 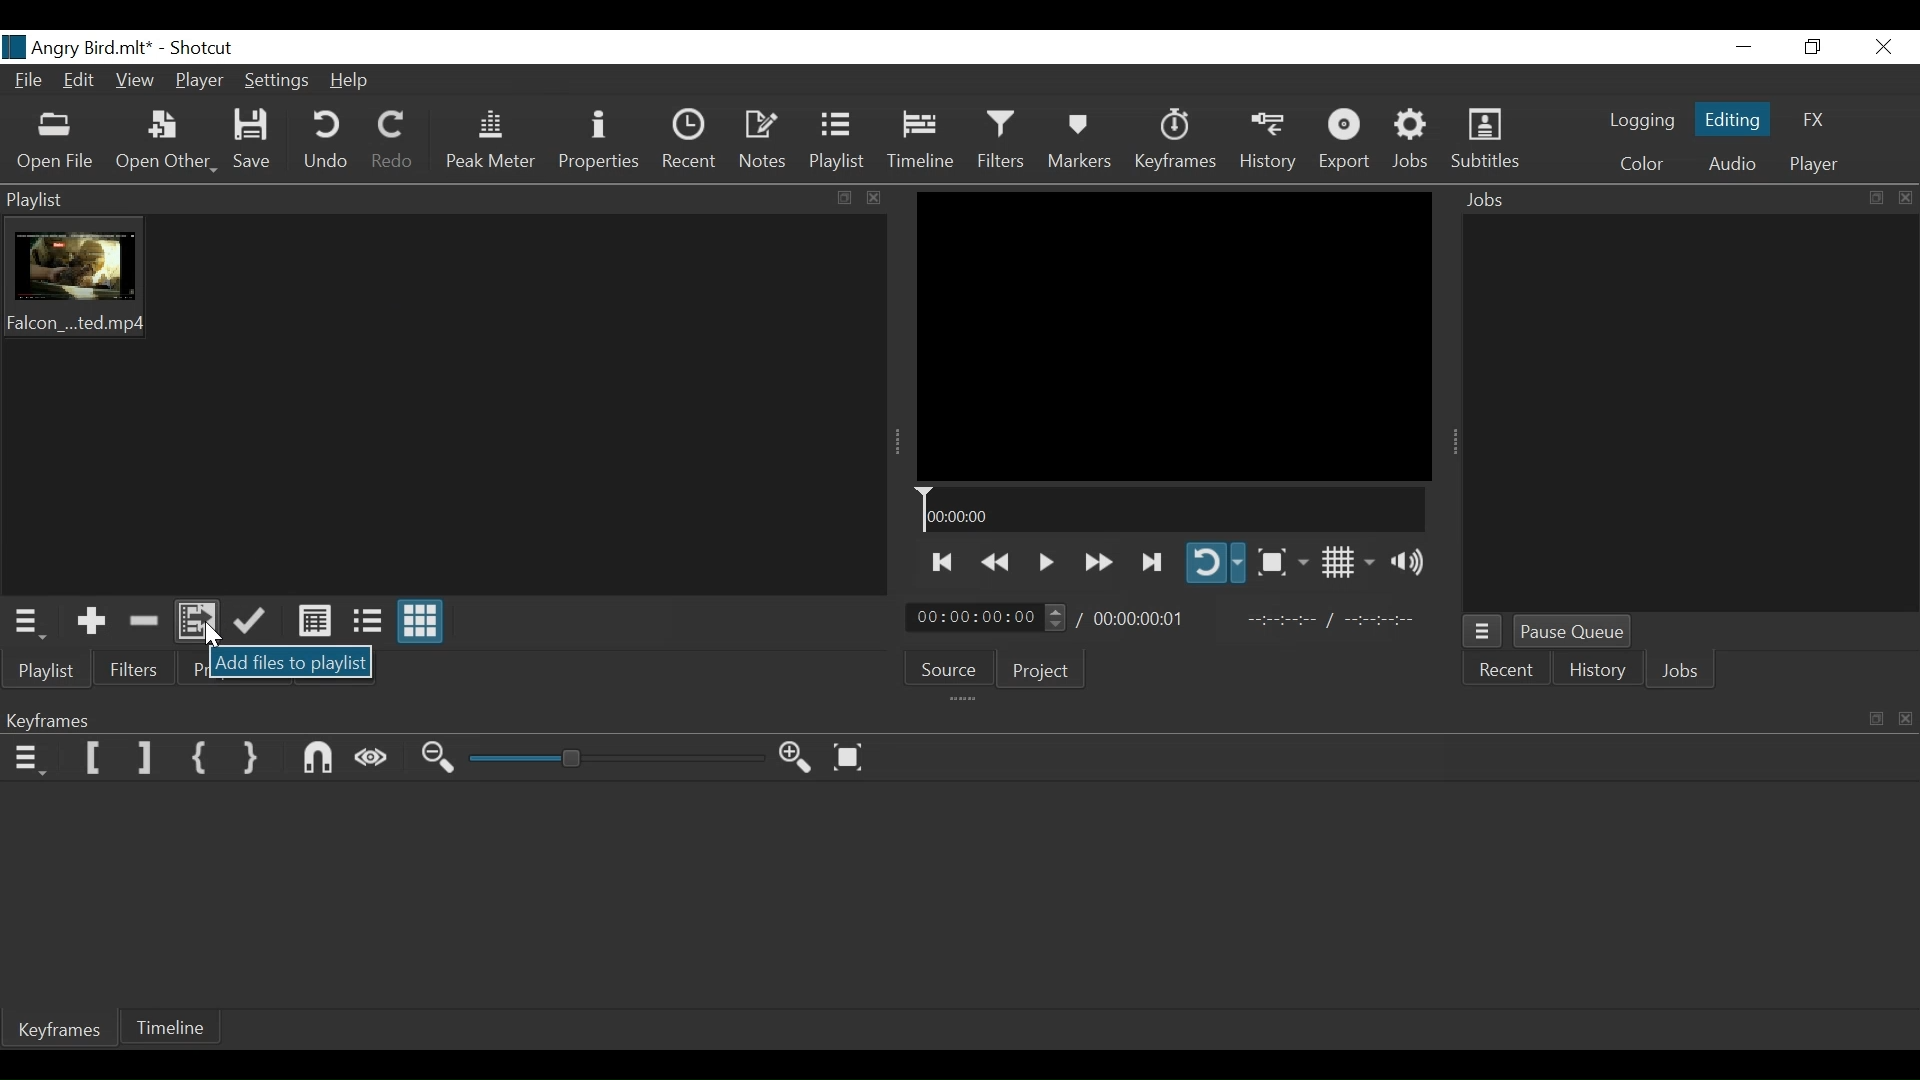 What do you see at coordinates (955, 719) in the screenshot?
I see `Keyframe Panel` at bounding box center [955, 719].